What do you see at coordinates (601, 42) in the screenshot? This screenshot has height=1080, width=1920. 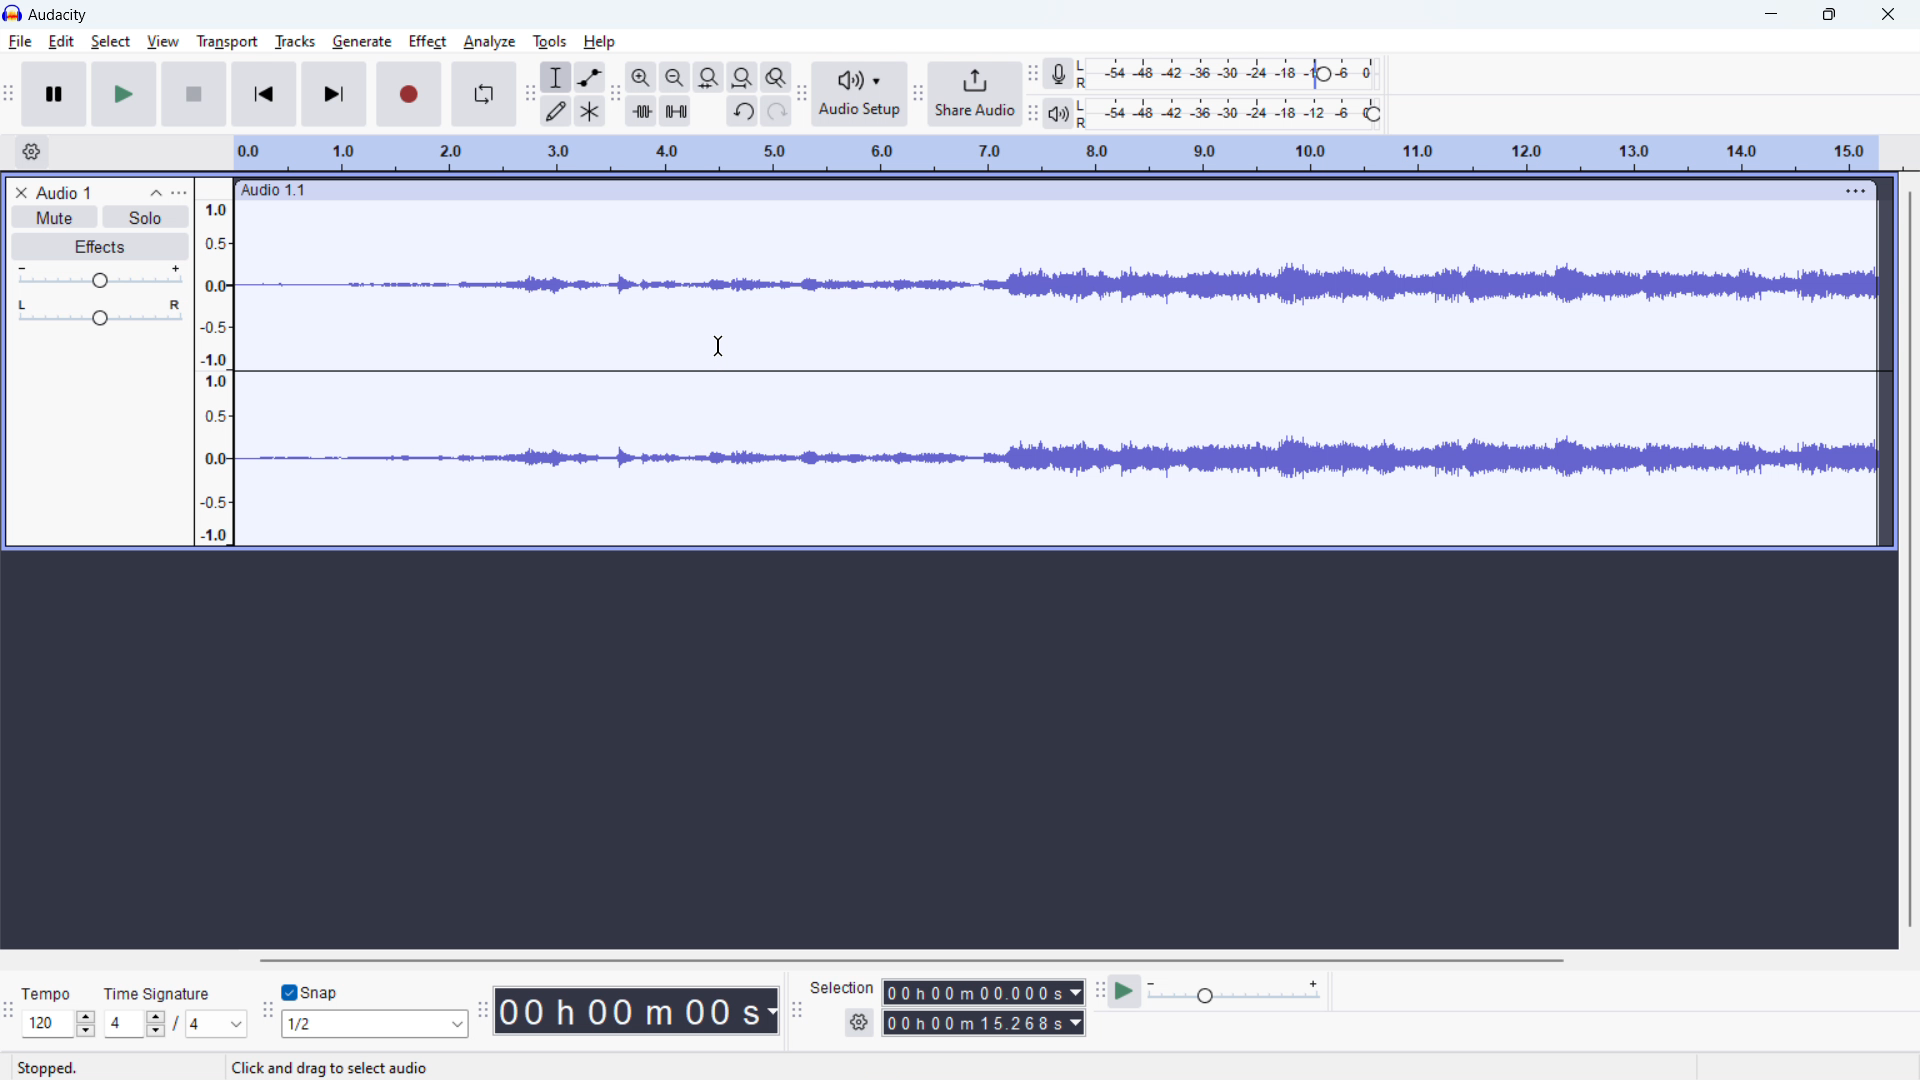 I see `help` at bounding box center [601, 42].